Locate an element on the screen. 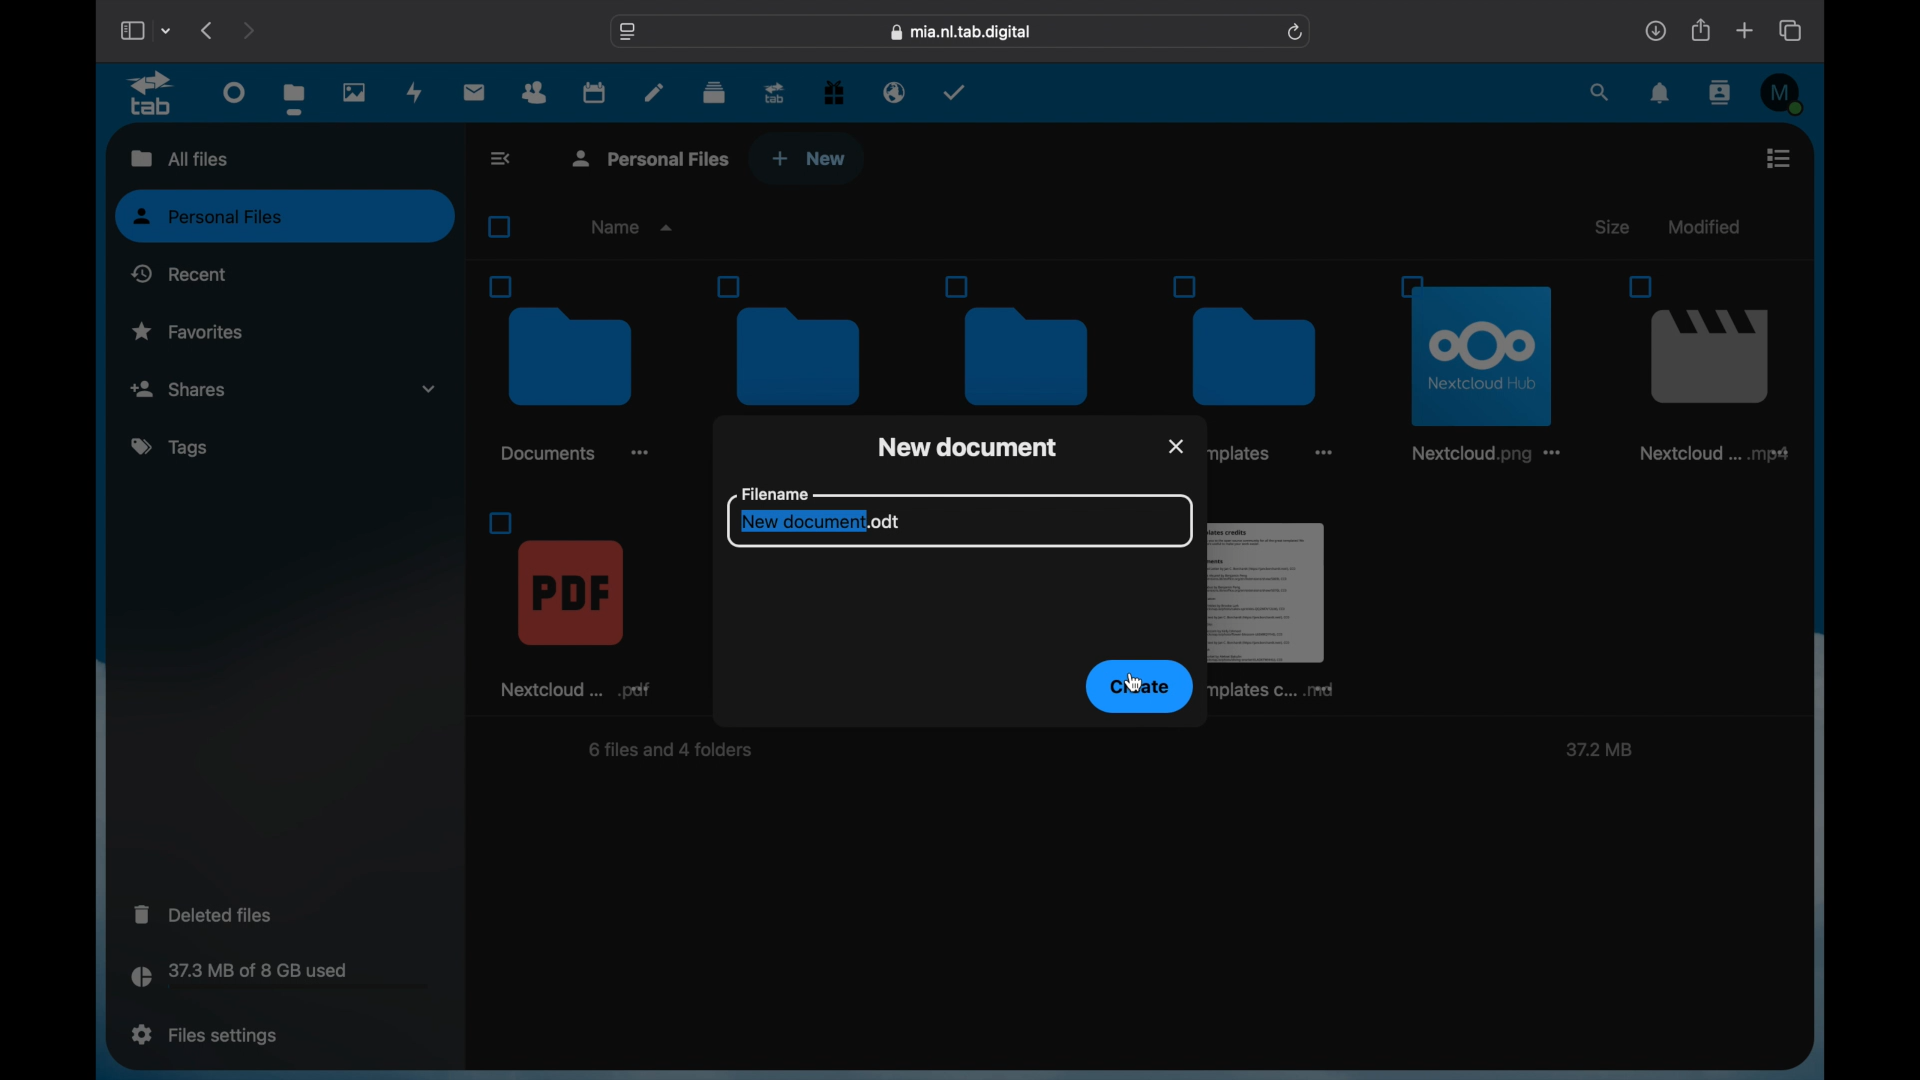  file is located at coordinates (1486, 364).